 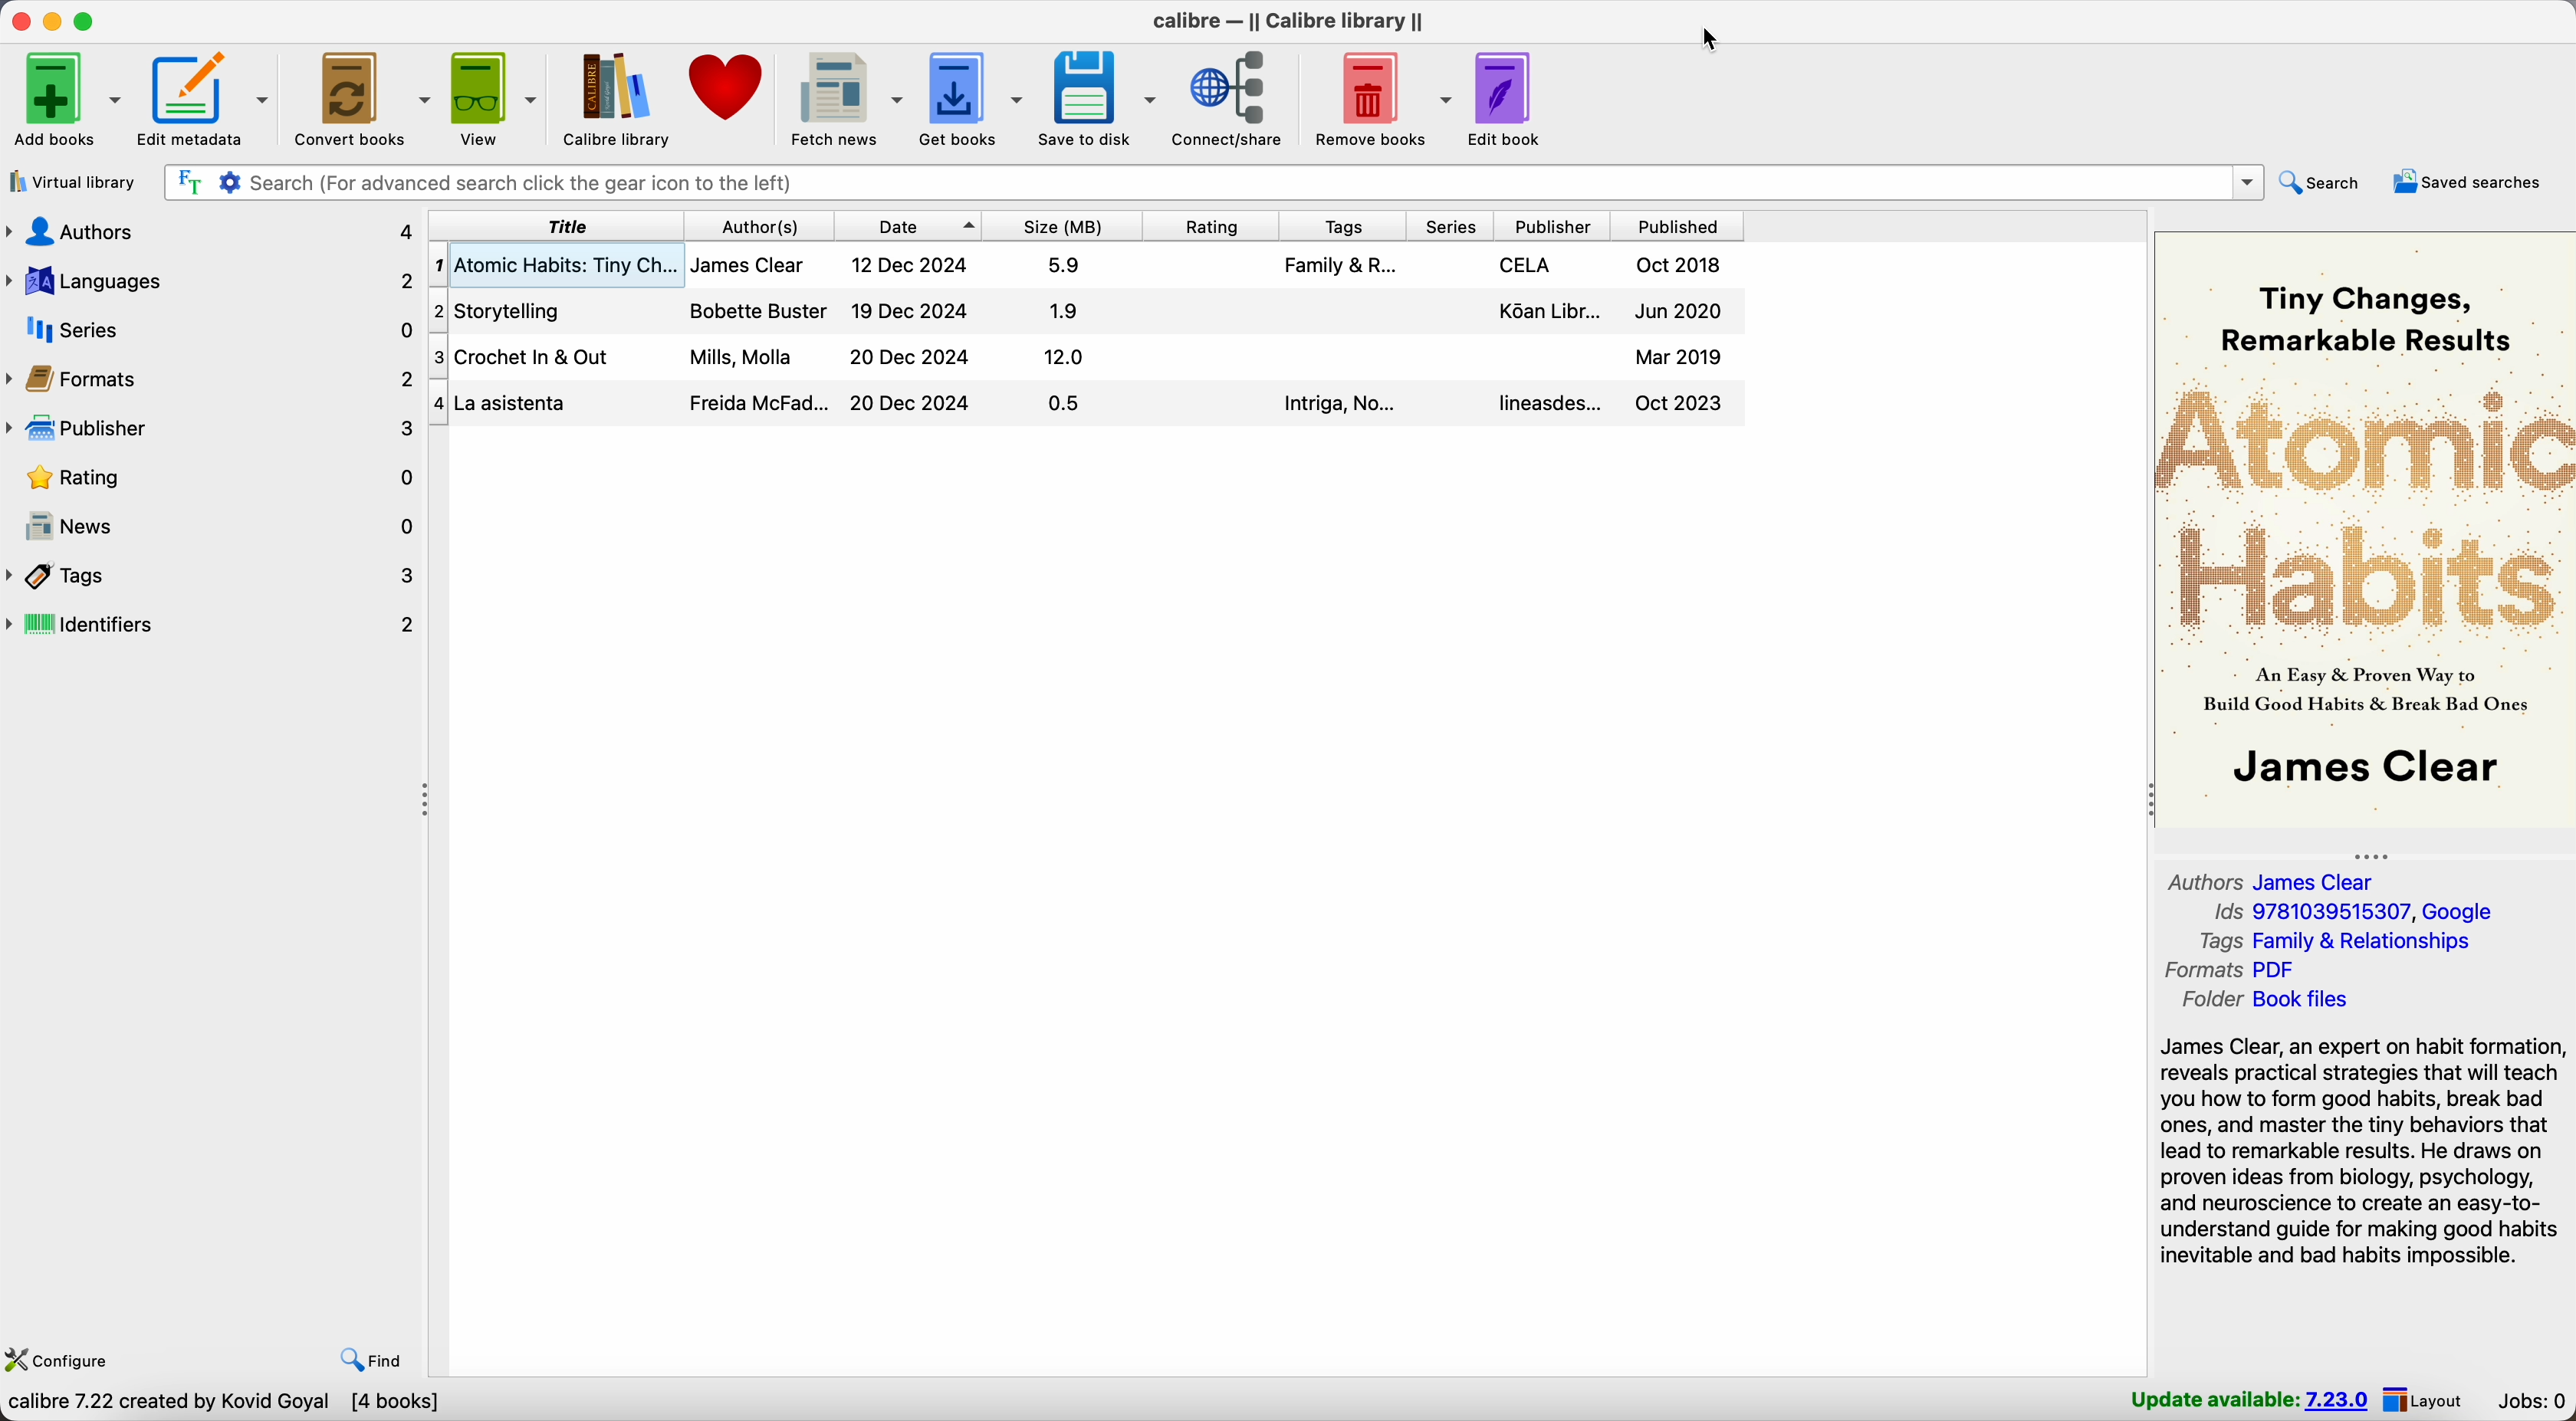 What do you see at coordinates (53, 22) in the screenshot?
I see `minimize Calibre` at bounding box center [53, 22].